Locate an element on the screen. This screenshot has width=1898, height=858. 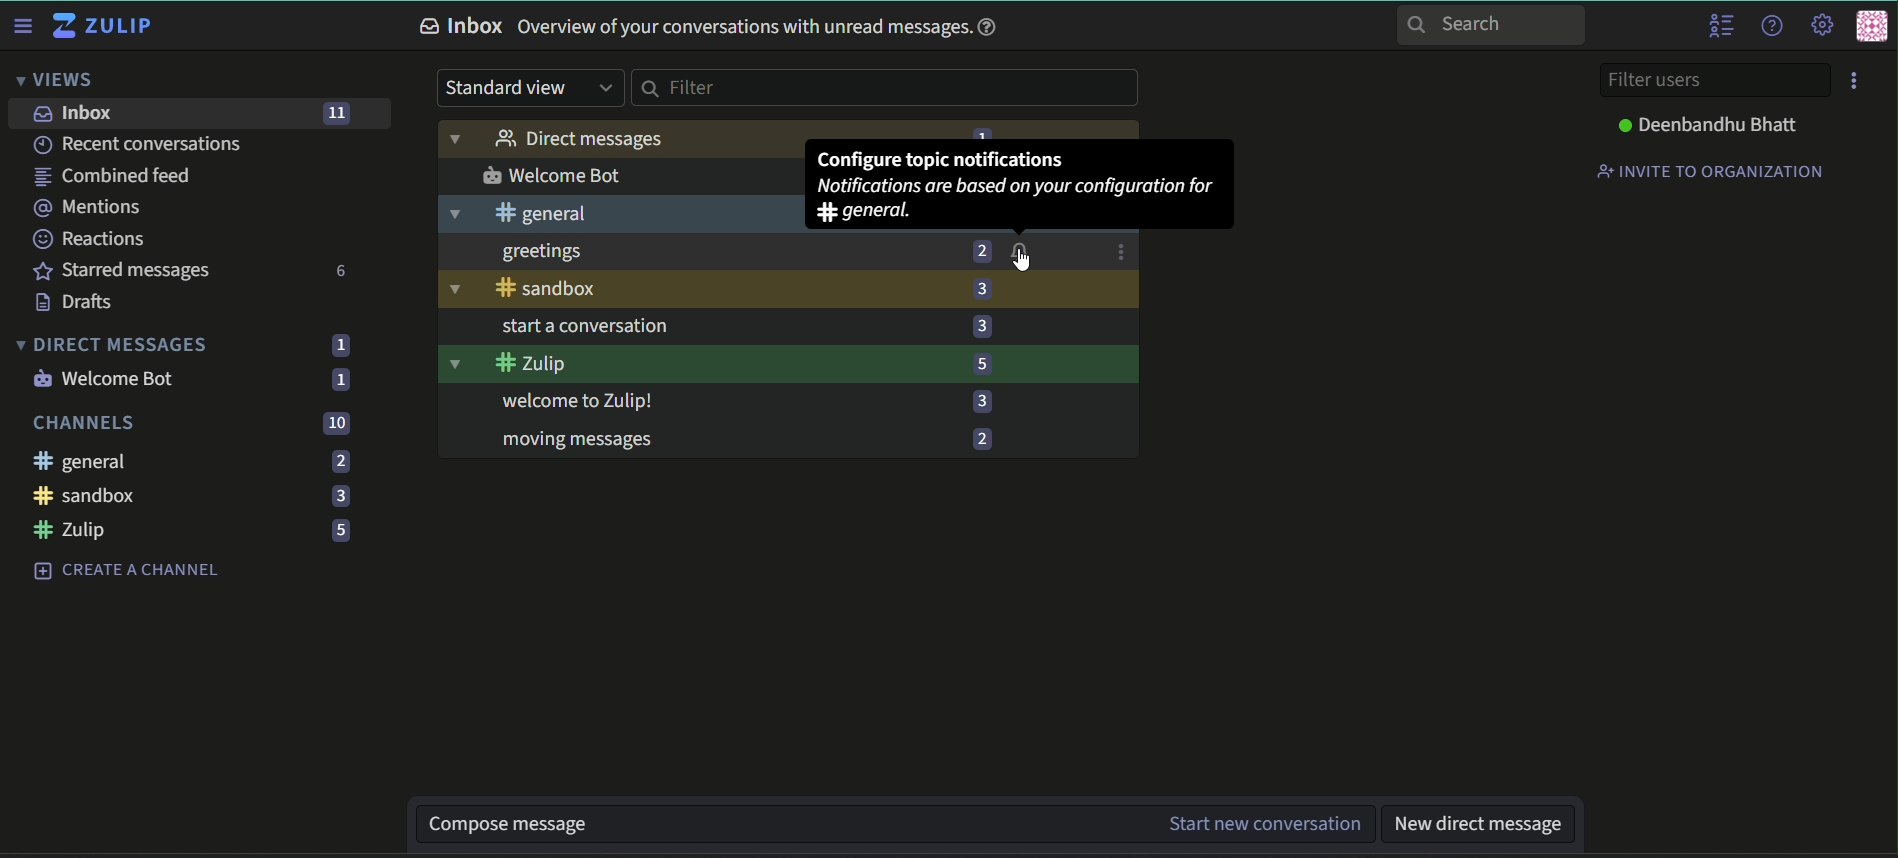
Reactions is located at coordinates (91, 240).